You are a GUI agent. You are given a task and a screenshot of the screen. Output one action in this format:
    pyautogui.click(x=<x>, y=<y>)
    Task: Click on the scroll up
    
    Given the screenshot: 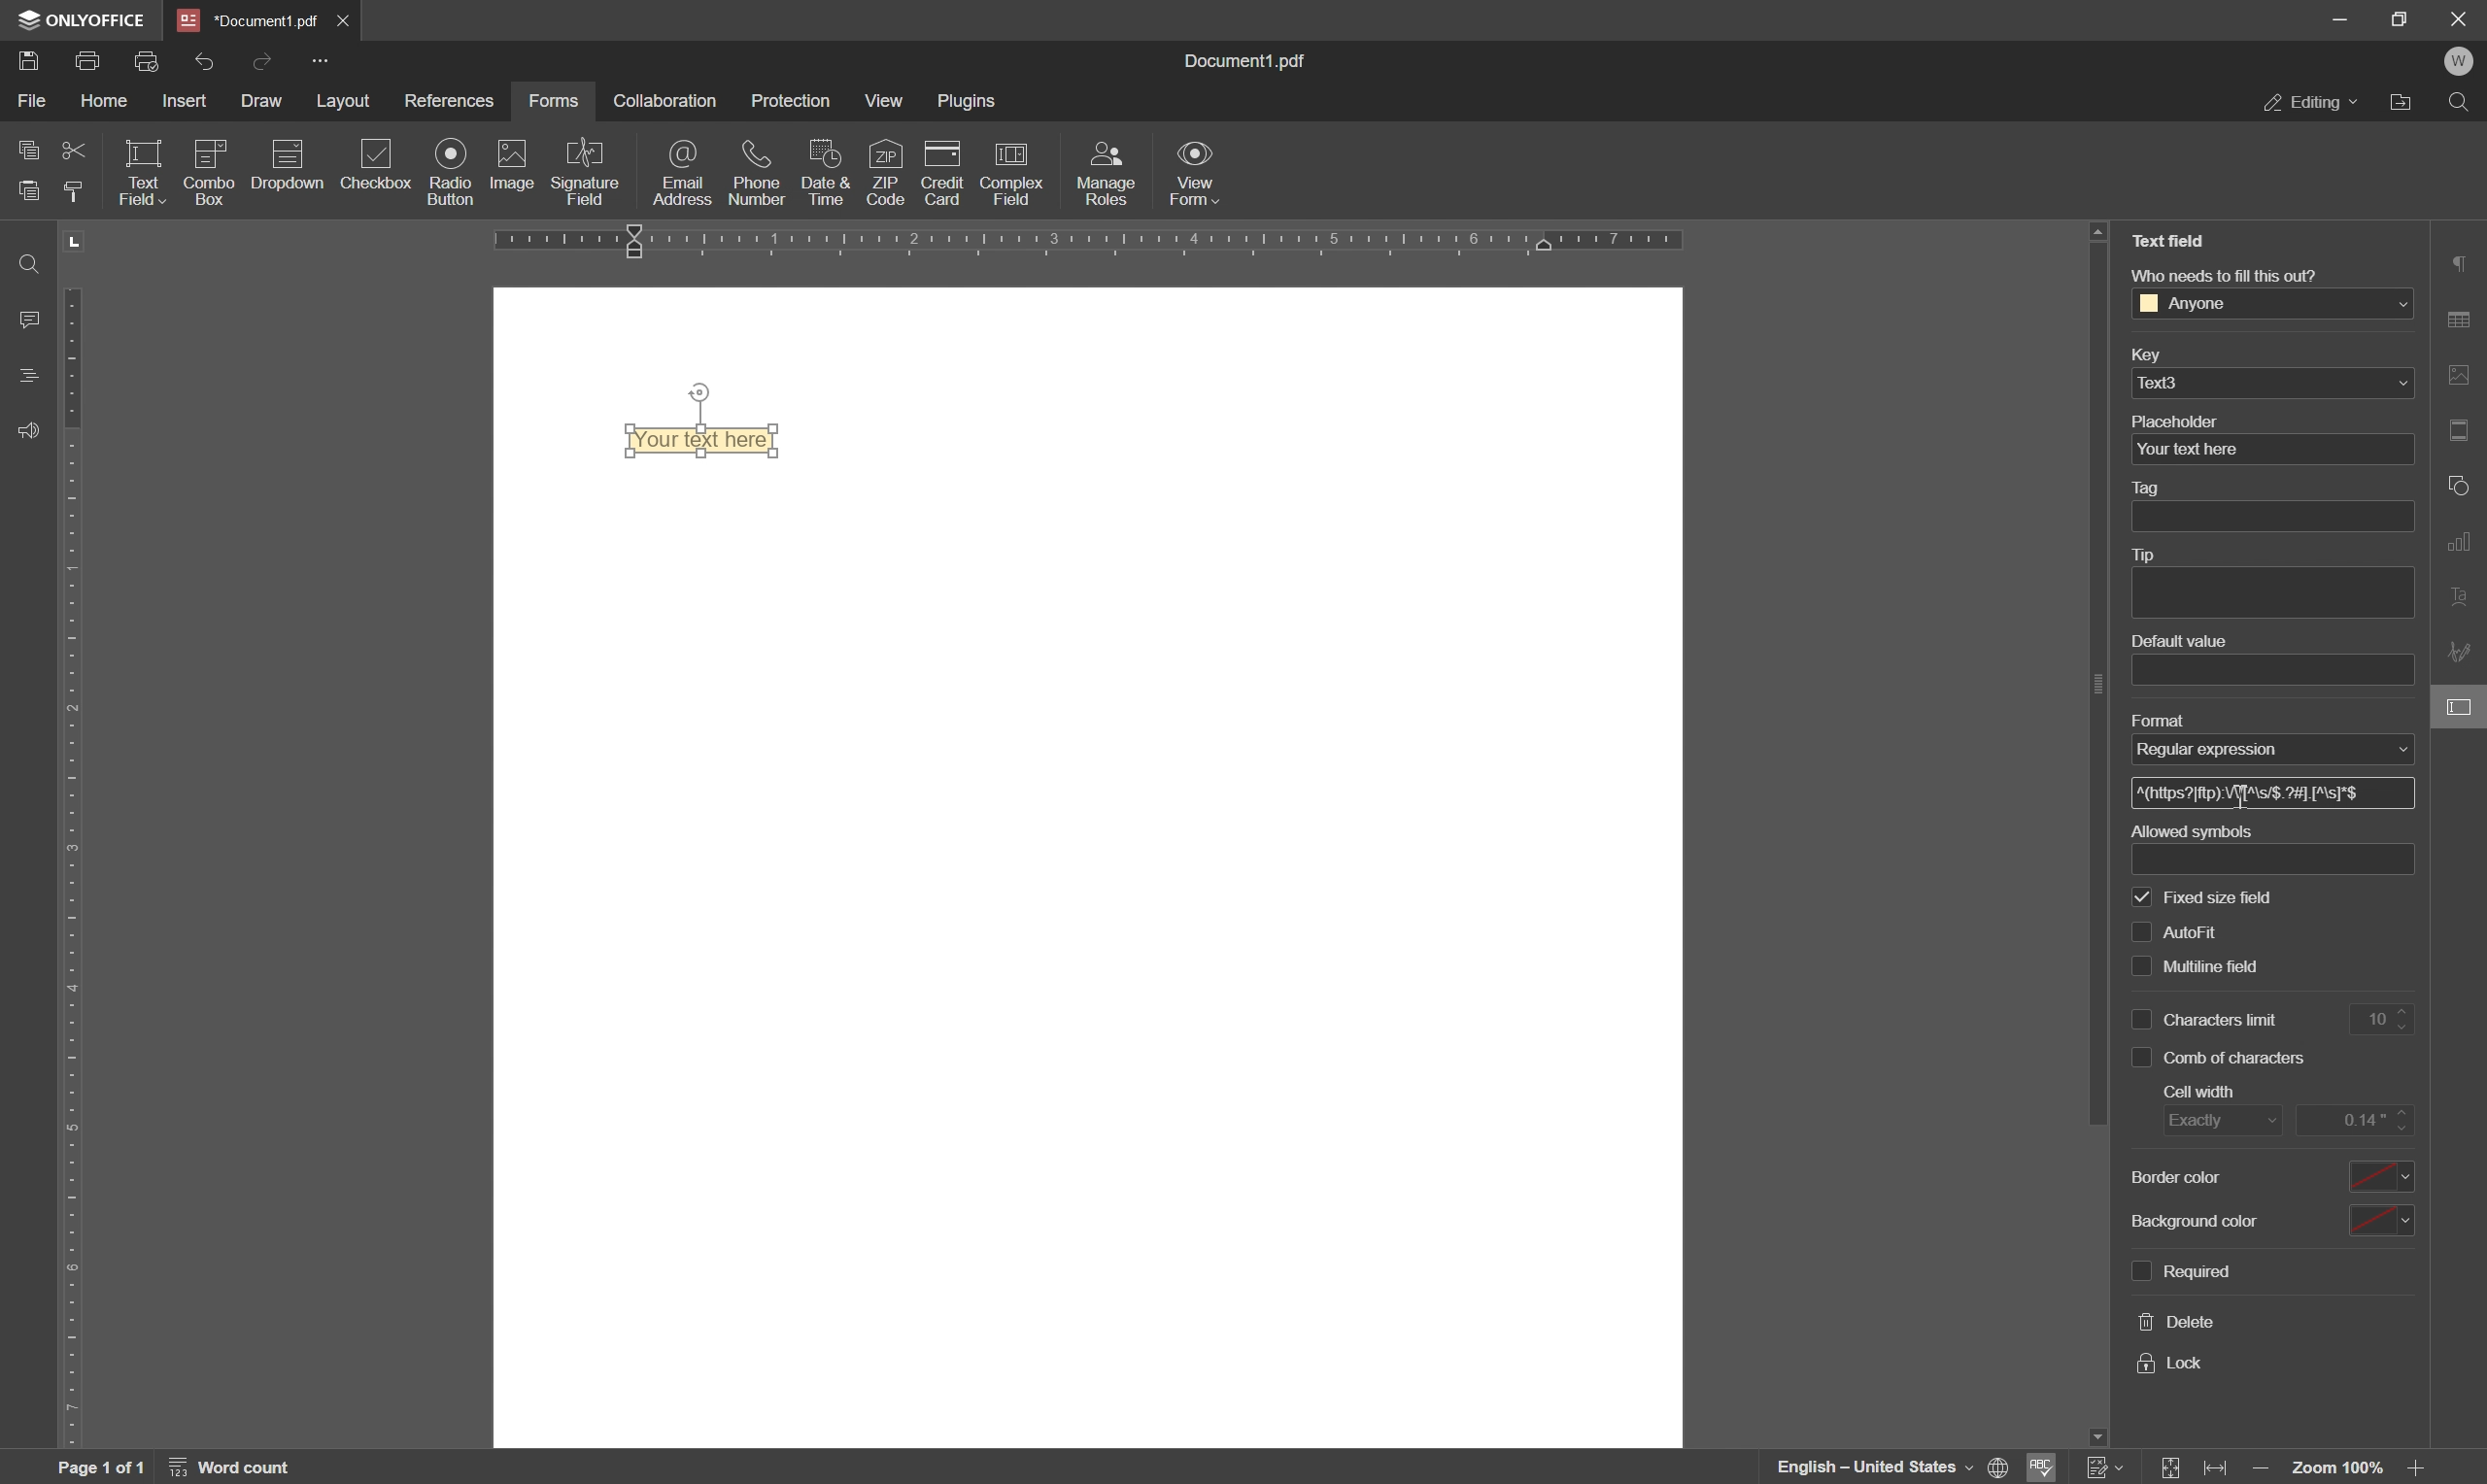 What is the action you would take?
    pyautogui.click(x=2099, y=231)
    